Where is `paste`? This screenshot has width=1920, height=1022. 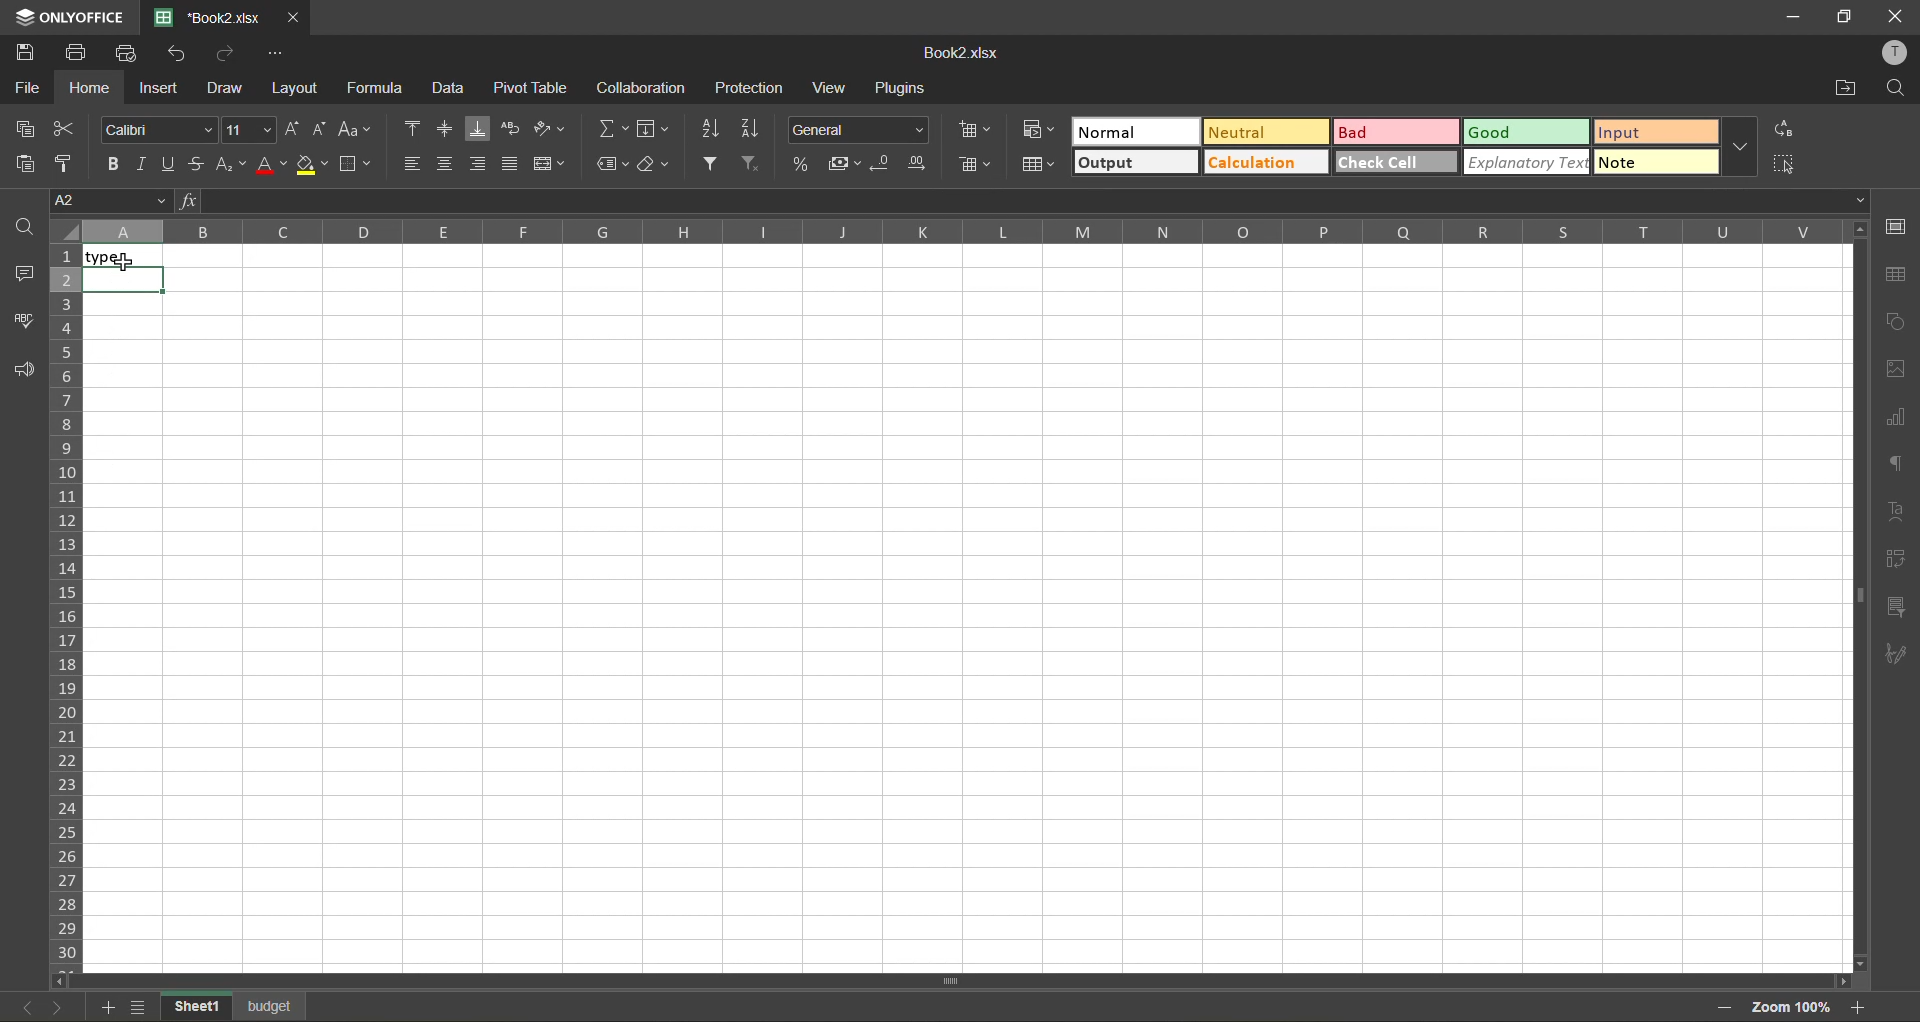 paste is located at coordinates (23, 163).